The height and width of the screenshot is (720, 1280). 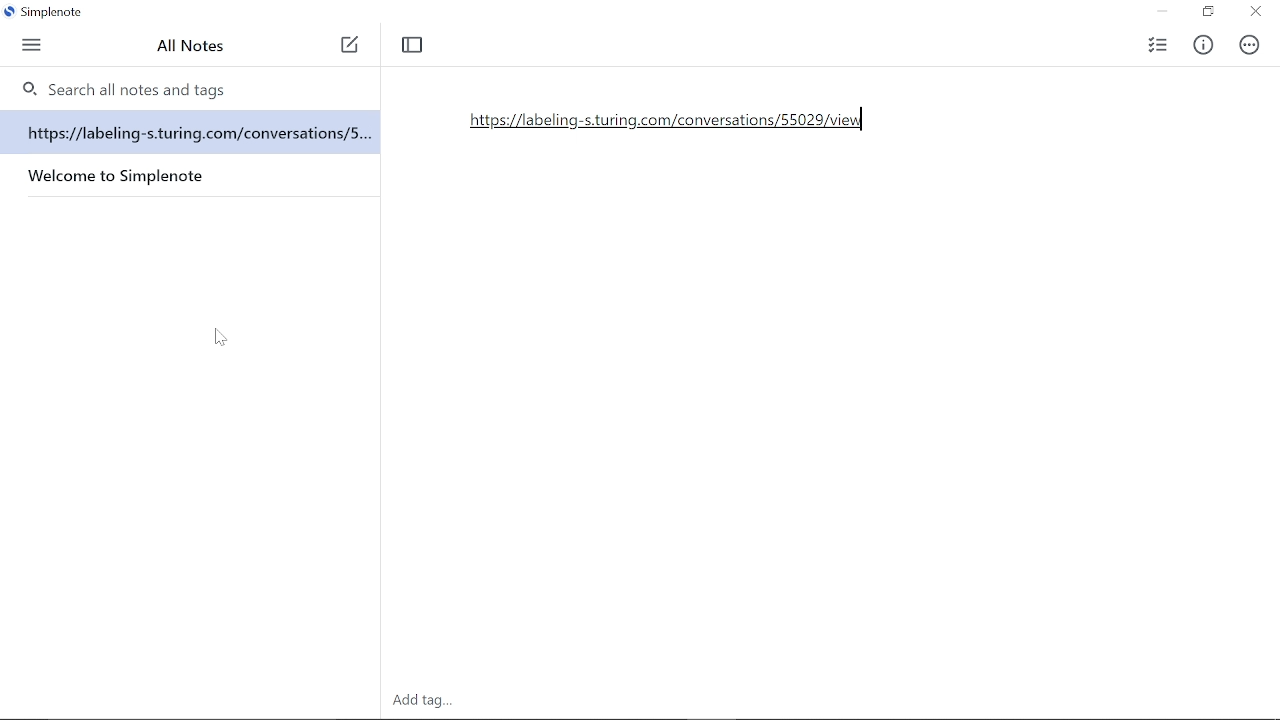 What do you see at coordinates (1254, 12) in the screenshot?
I see `Close` at bounding box center [1254, 12].